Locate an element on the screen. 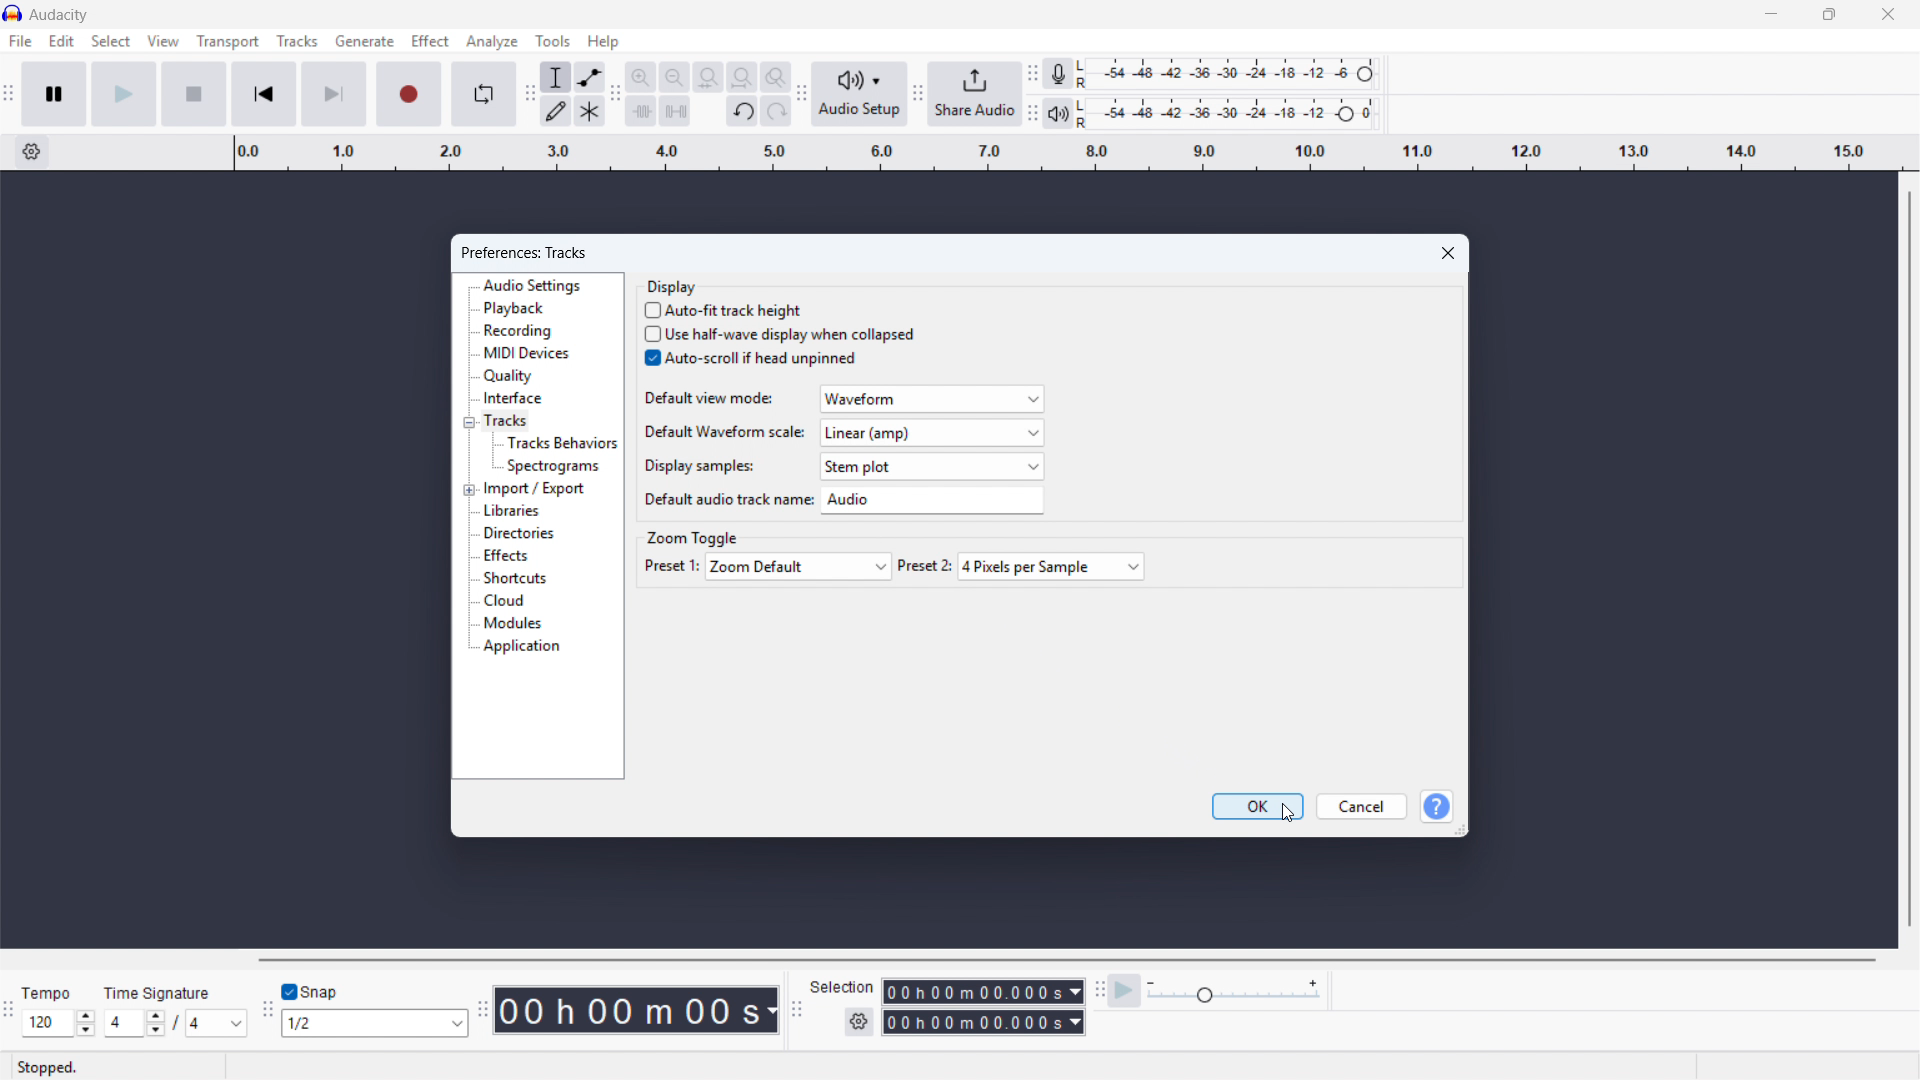 The image size is (1920, 1080). use half-wave display when collapsed is located at coordinates (779, 334).